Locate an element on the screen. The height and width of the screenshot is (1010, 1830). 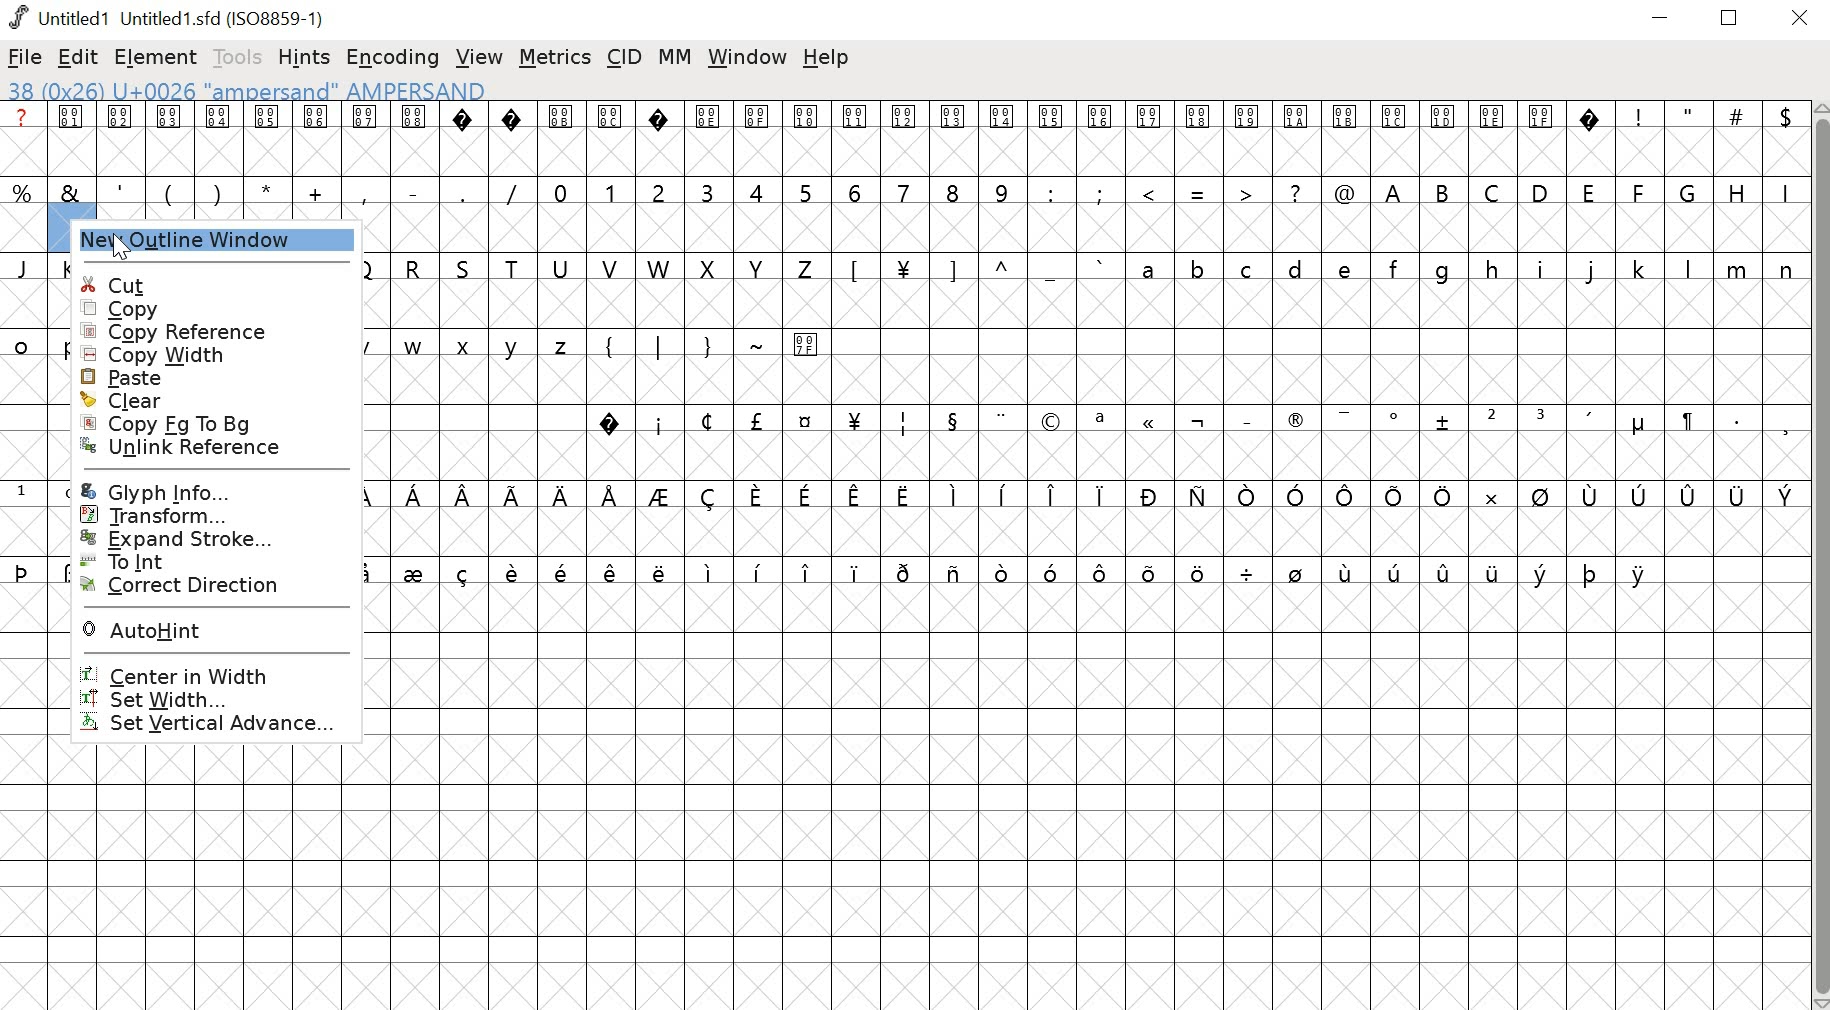
G is located at coordinates (1690, 191).